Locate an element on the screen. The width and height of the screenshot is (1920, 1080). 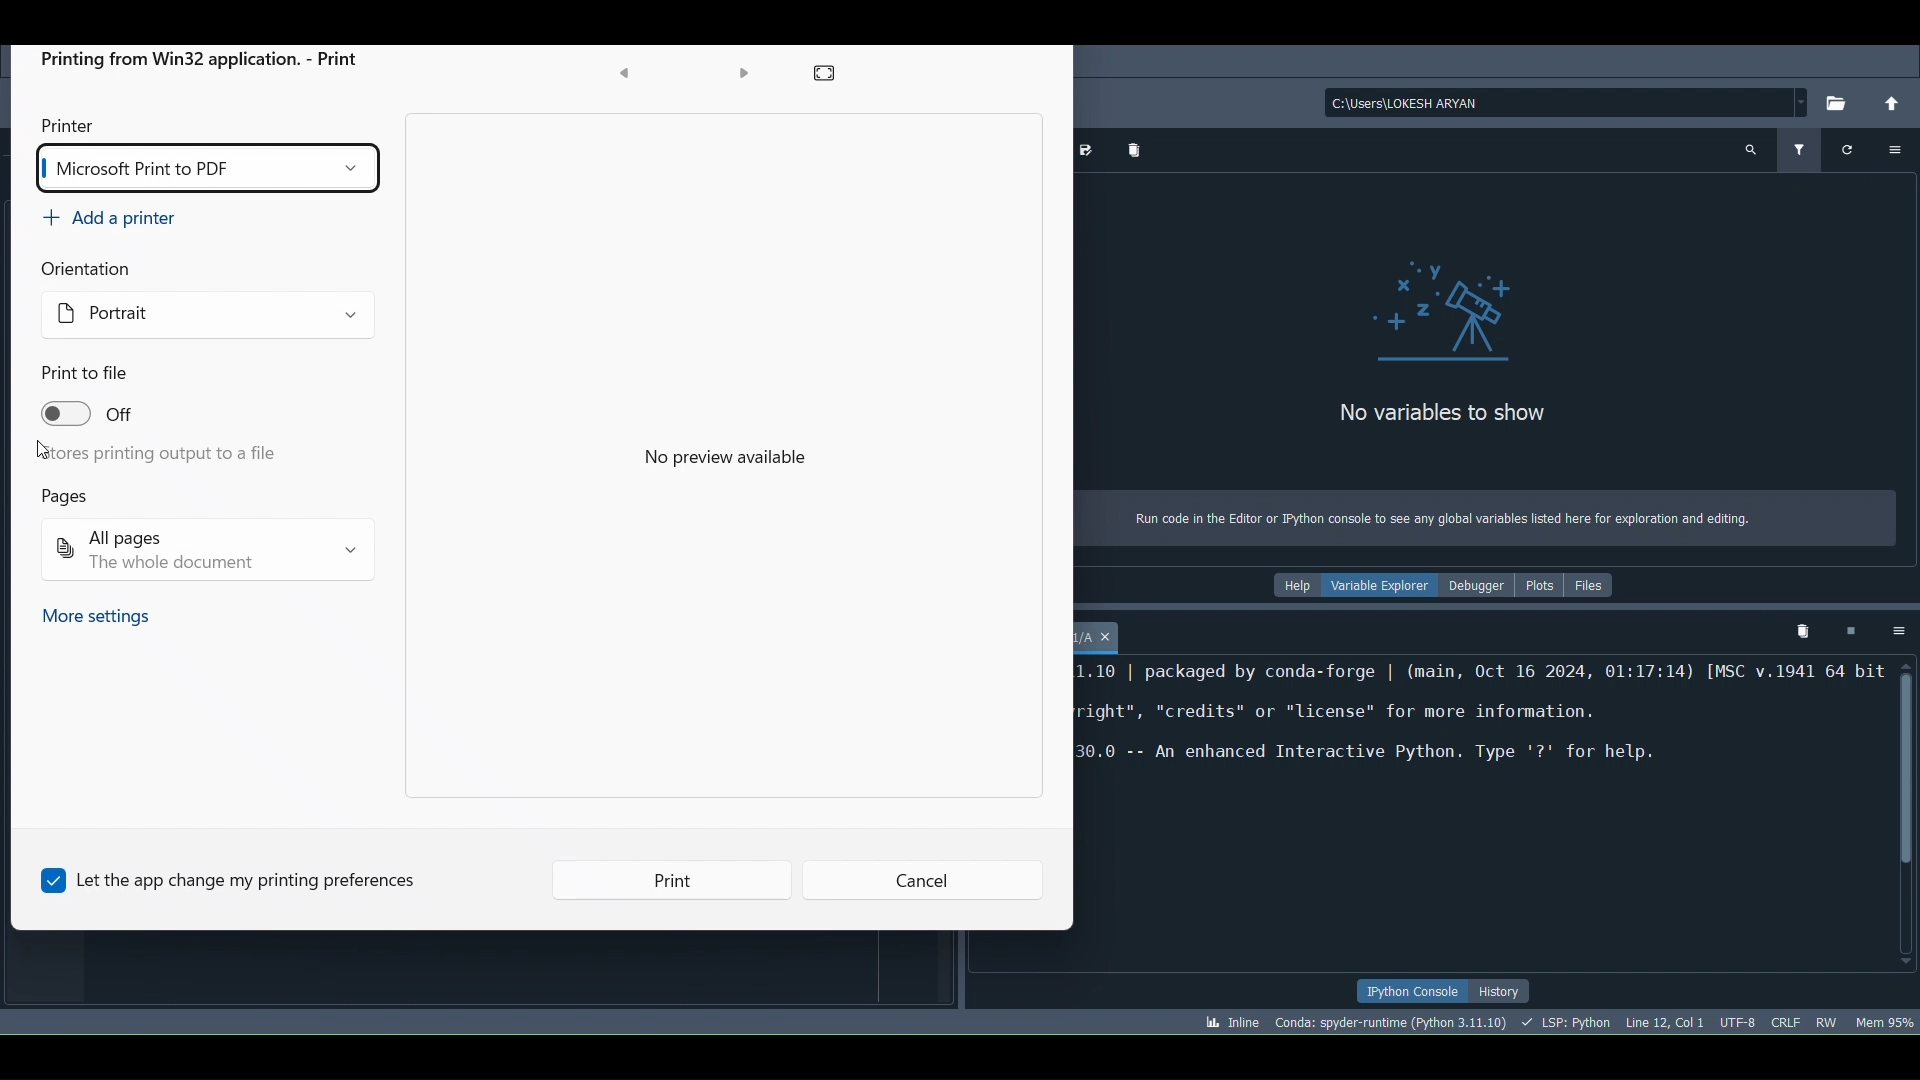
Cursor is located at coordinates (38, 451).